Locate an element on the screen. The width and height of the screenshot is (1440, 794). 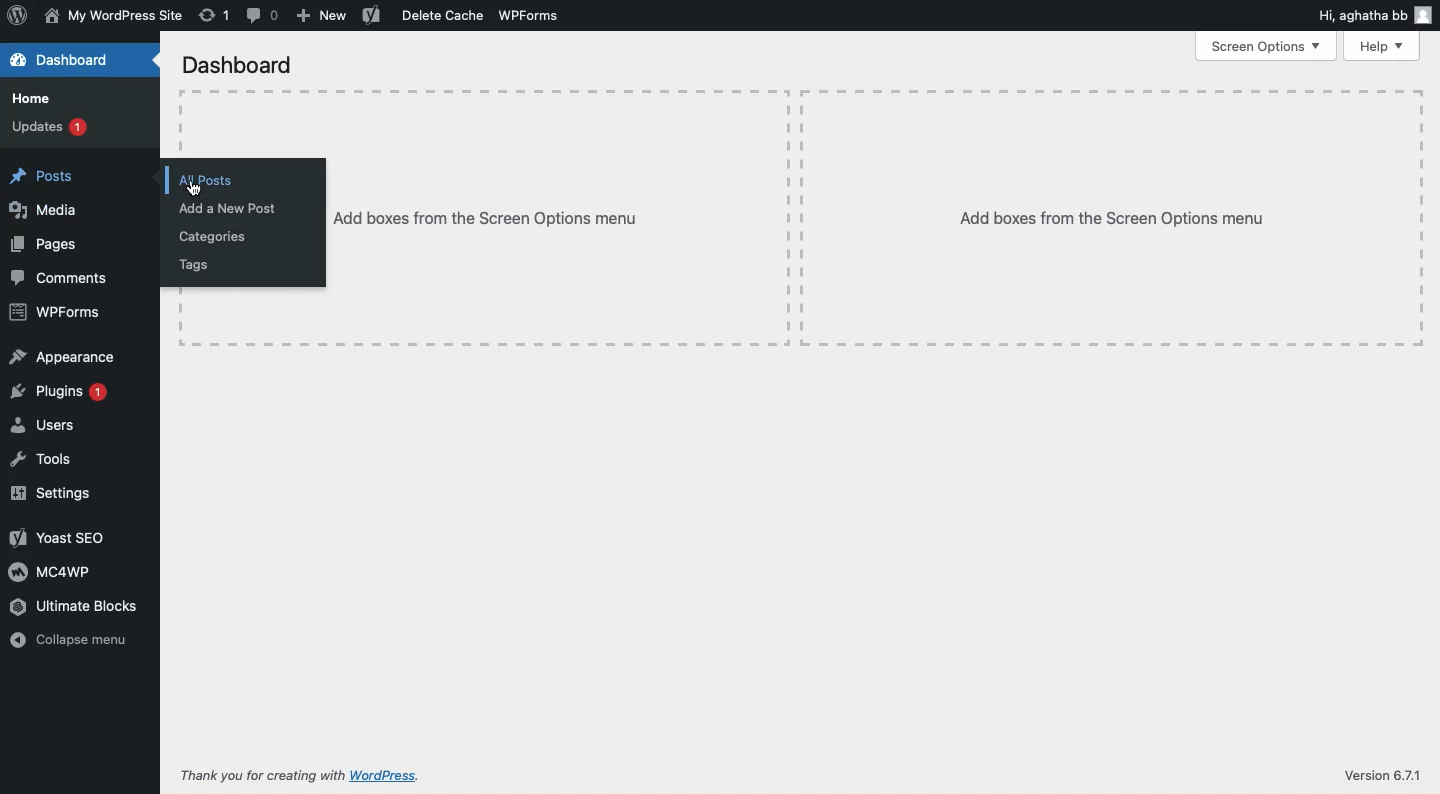
Screen options is located at coordinates (1267, 46).